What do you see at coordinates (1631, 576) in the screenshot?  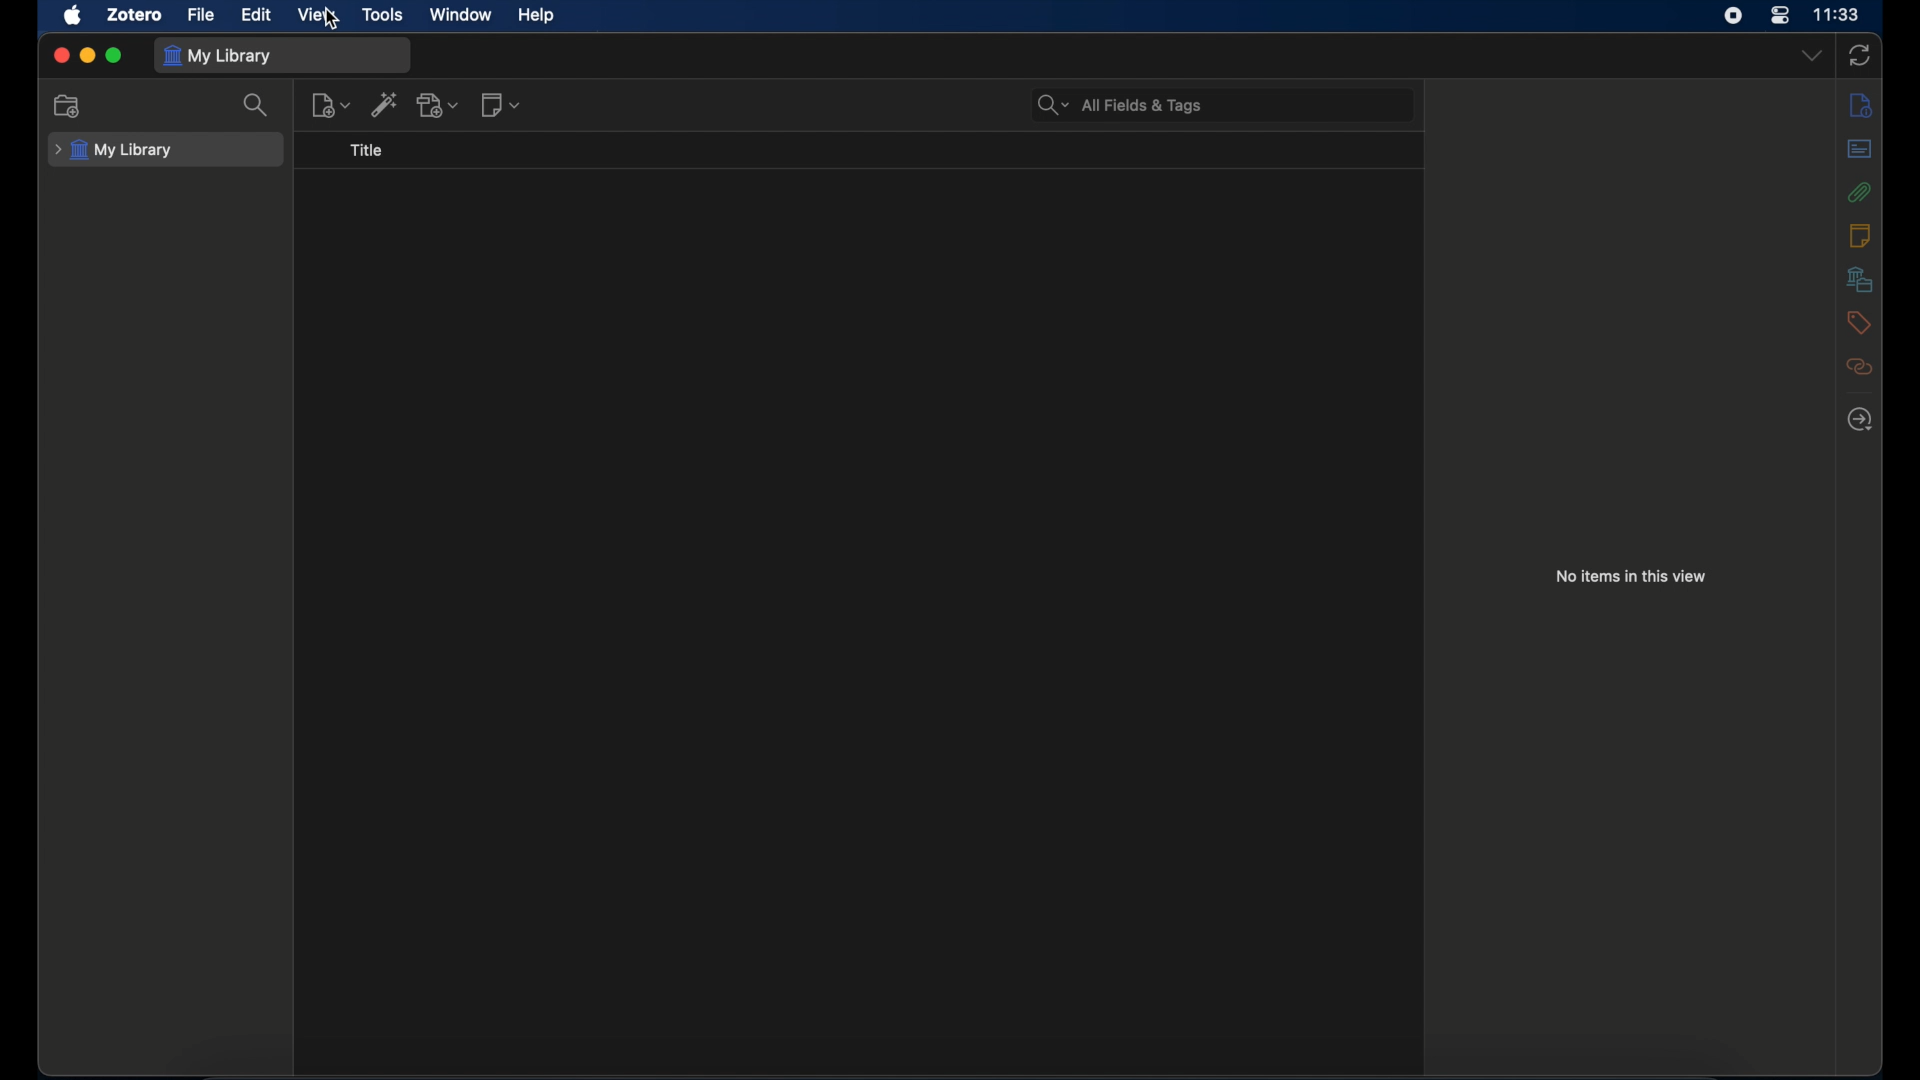 I see `no items in this view` at bounding box center [1631, 576].